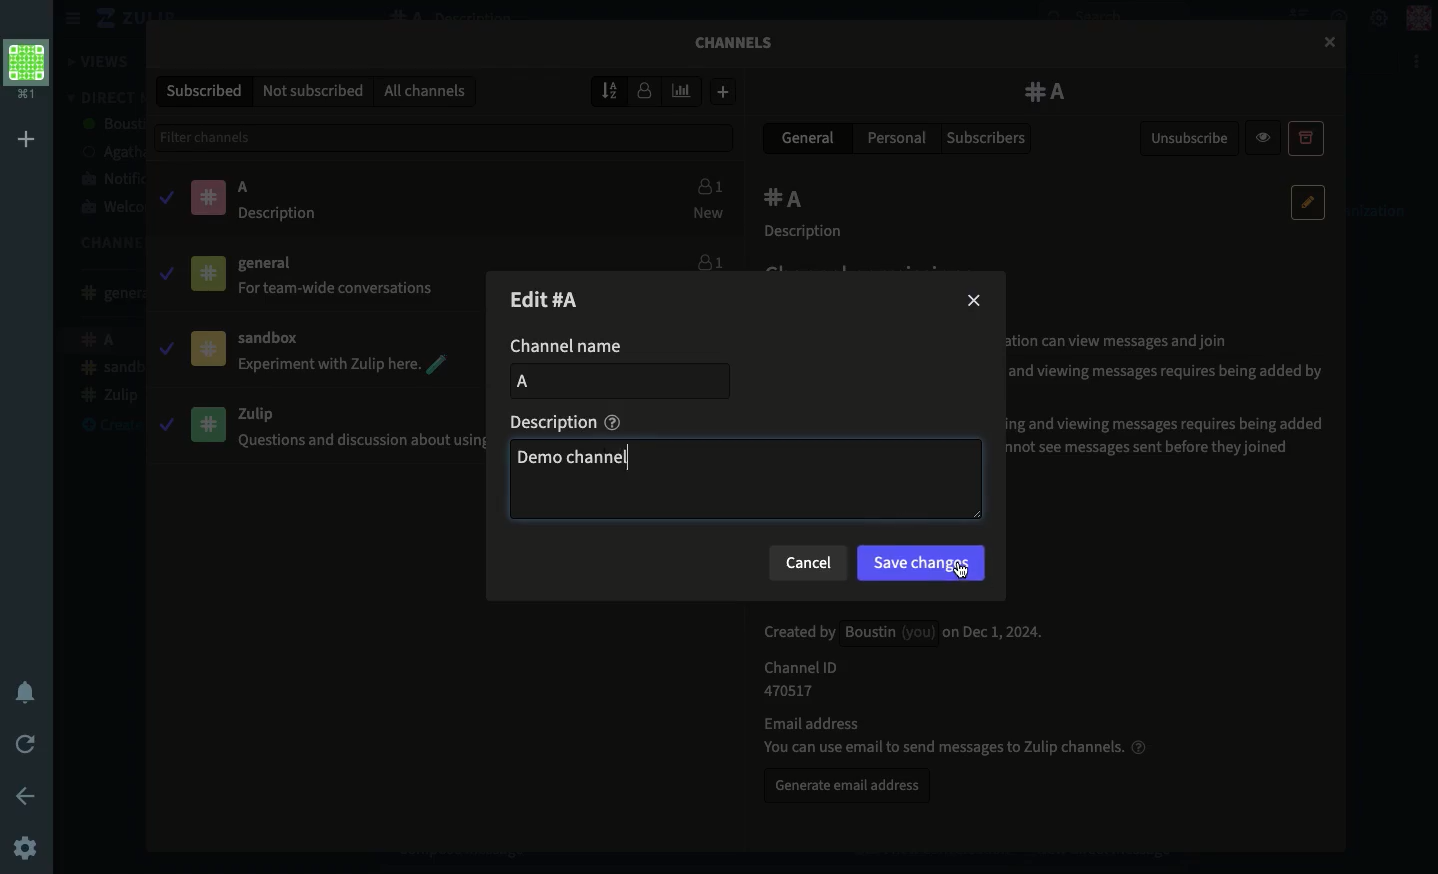 This screenshot has width=1438, height=874. Describe the element at coordinates (707, 200) in the screenshot. I see `Users` at that location.